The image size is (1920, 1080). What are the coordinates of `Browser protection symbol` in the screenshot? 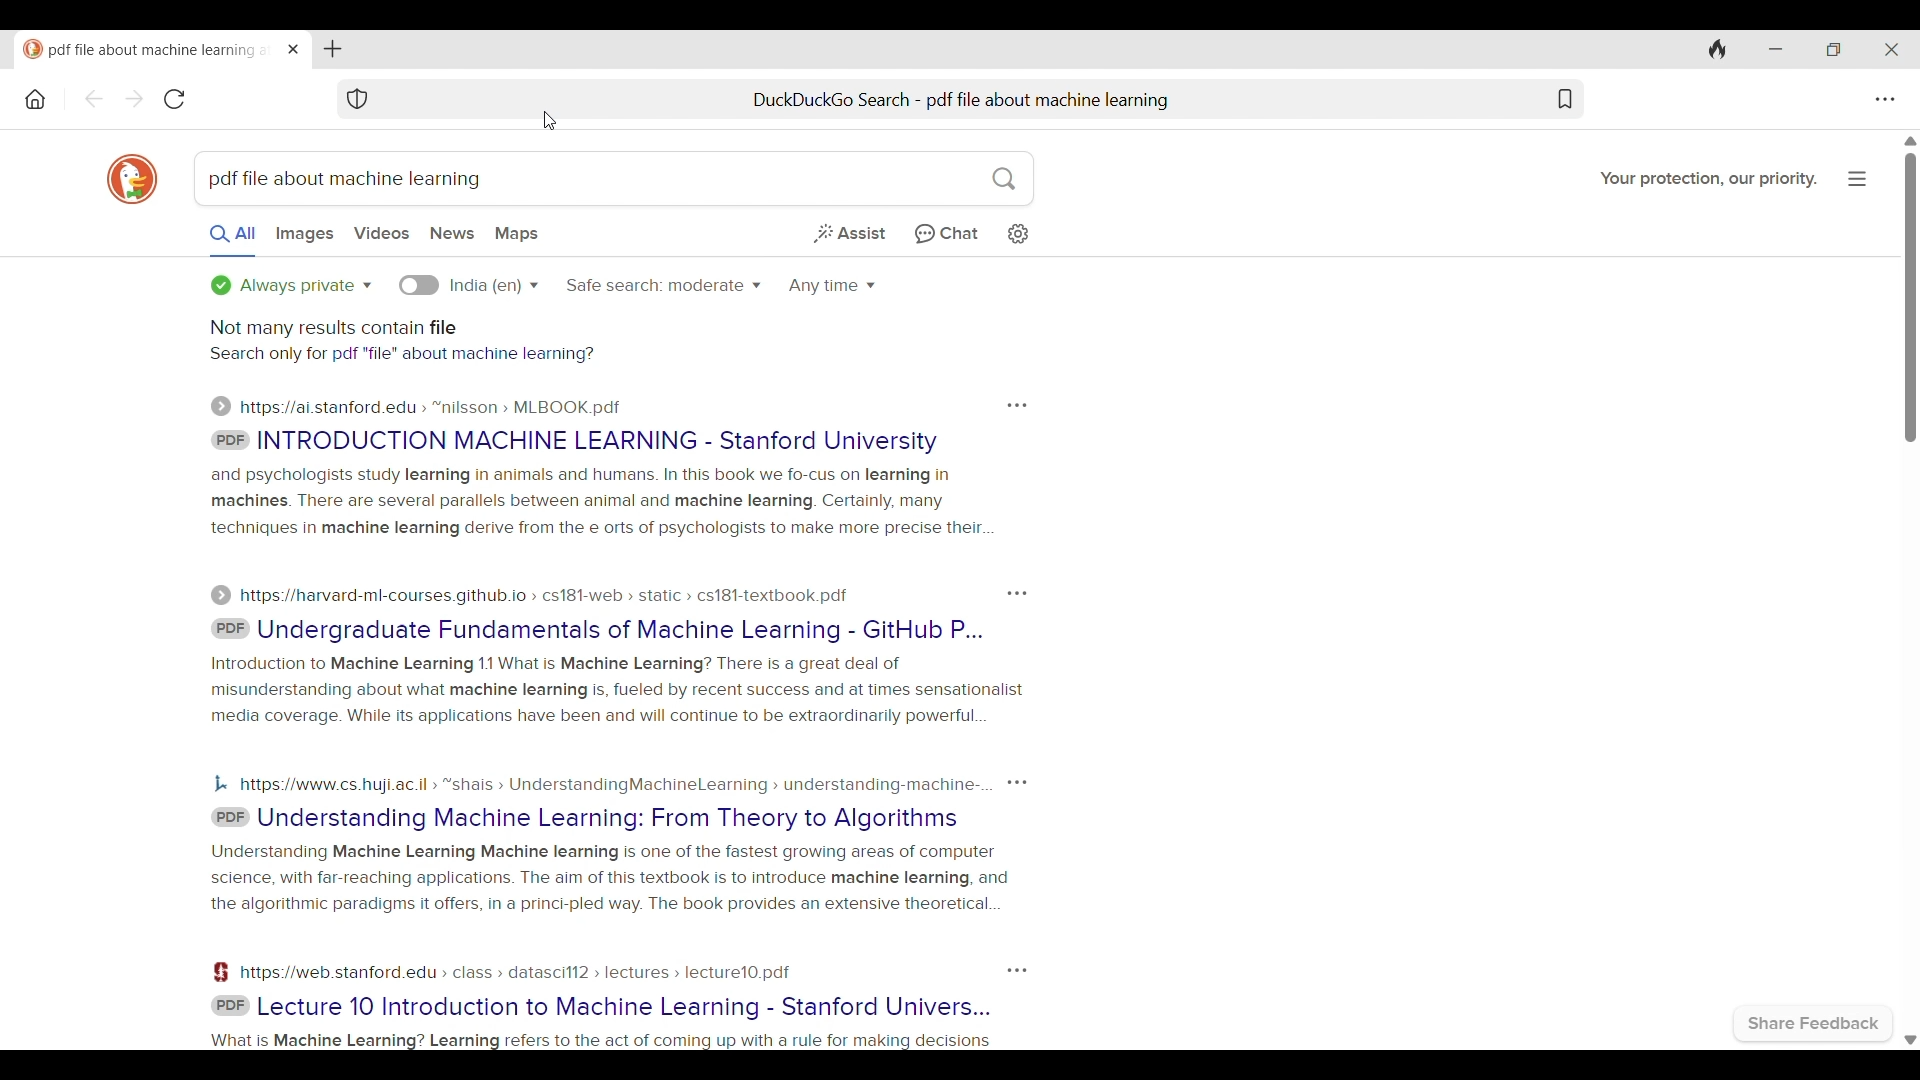 It's located at (357, 99).